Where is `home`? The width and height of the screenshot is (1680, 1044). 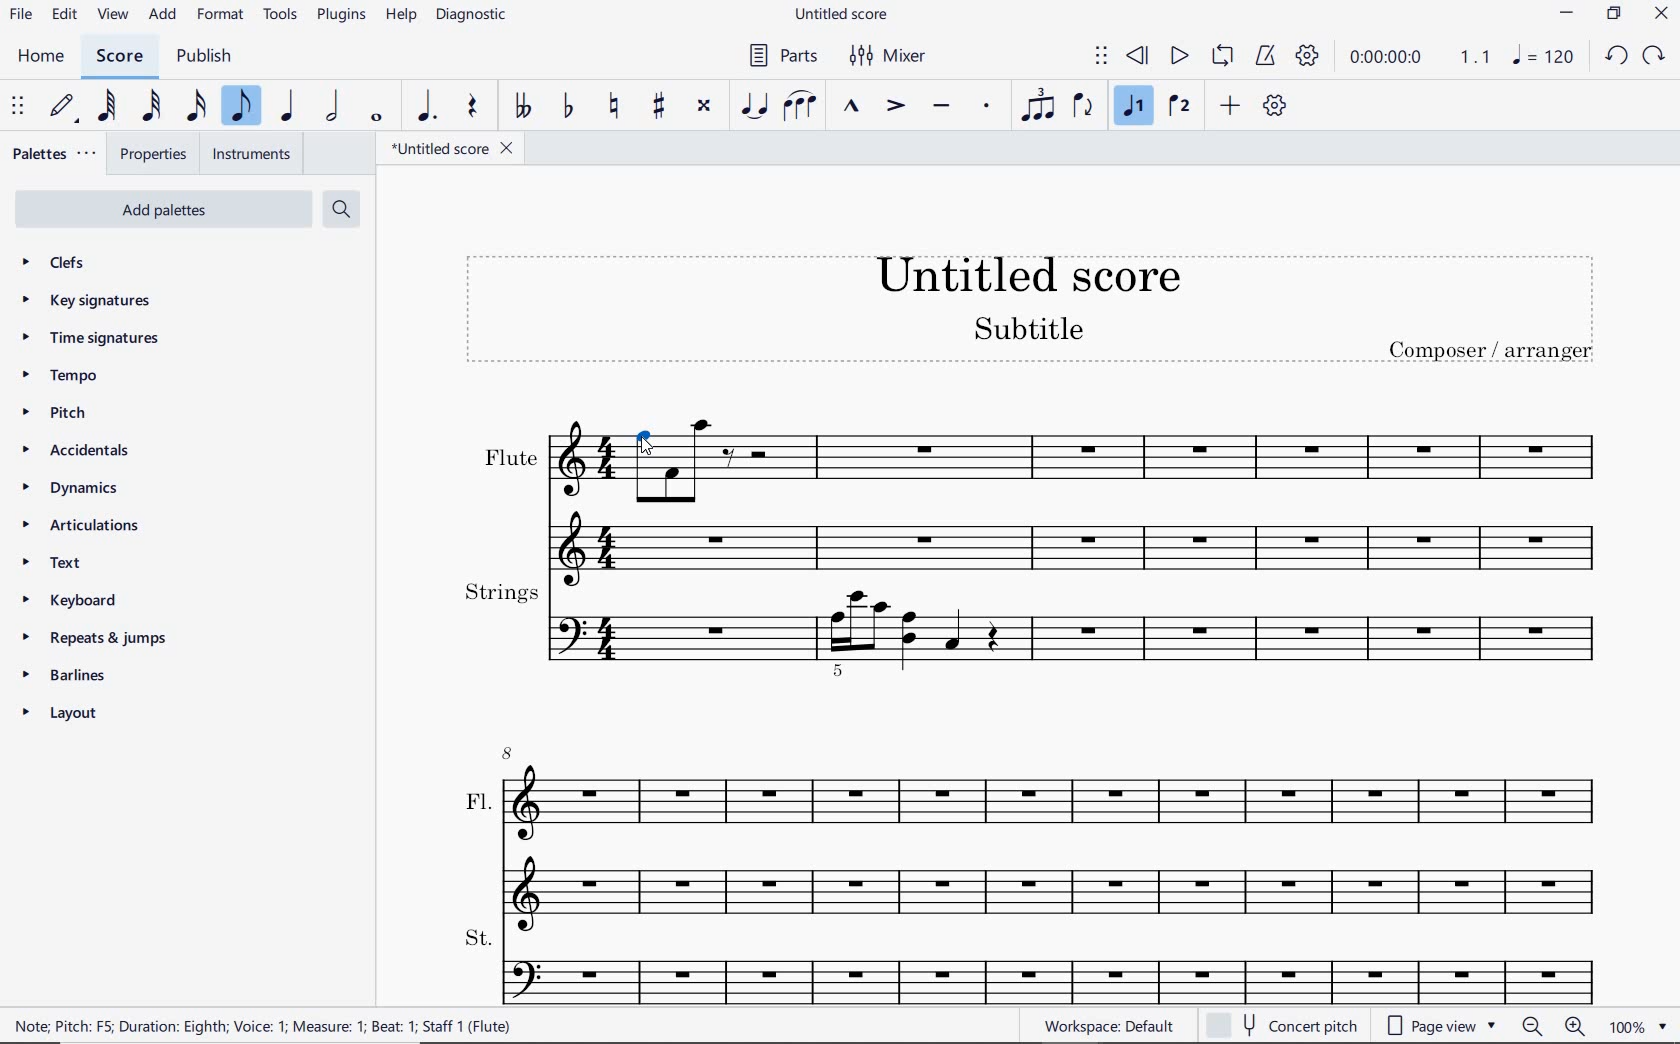 home is located at coordinates (45, 58).